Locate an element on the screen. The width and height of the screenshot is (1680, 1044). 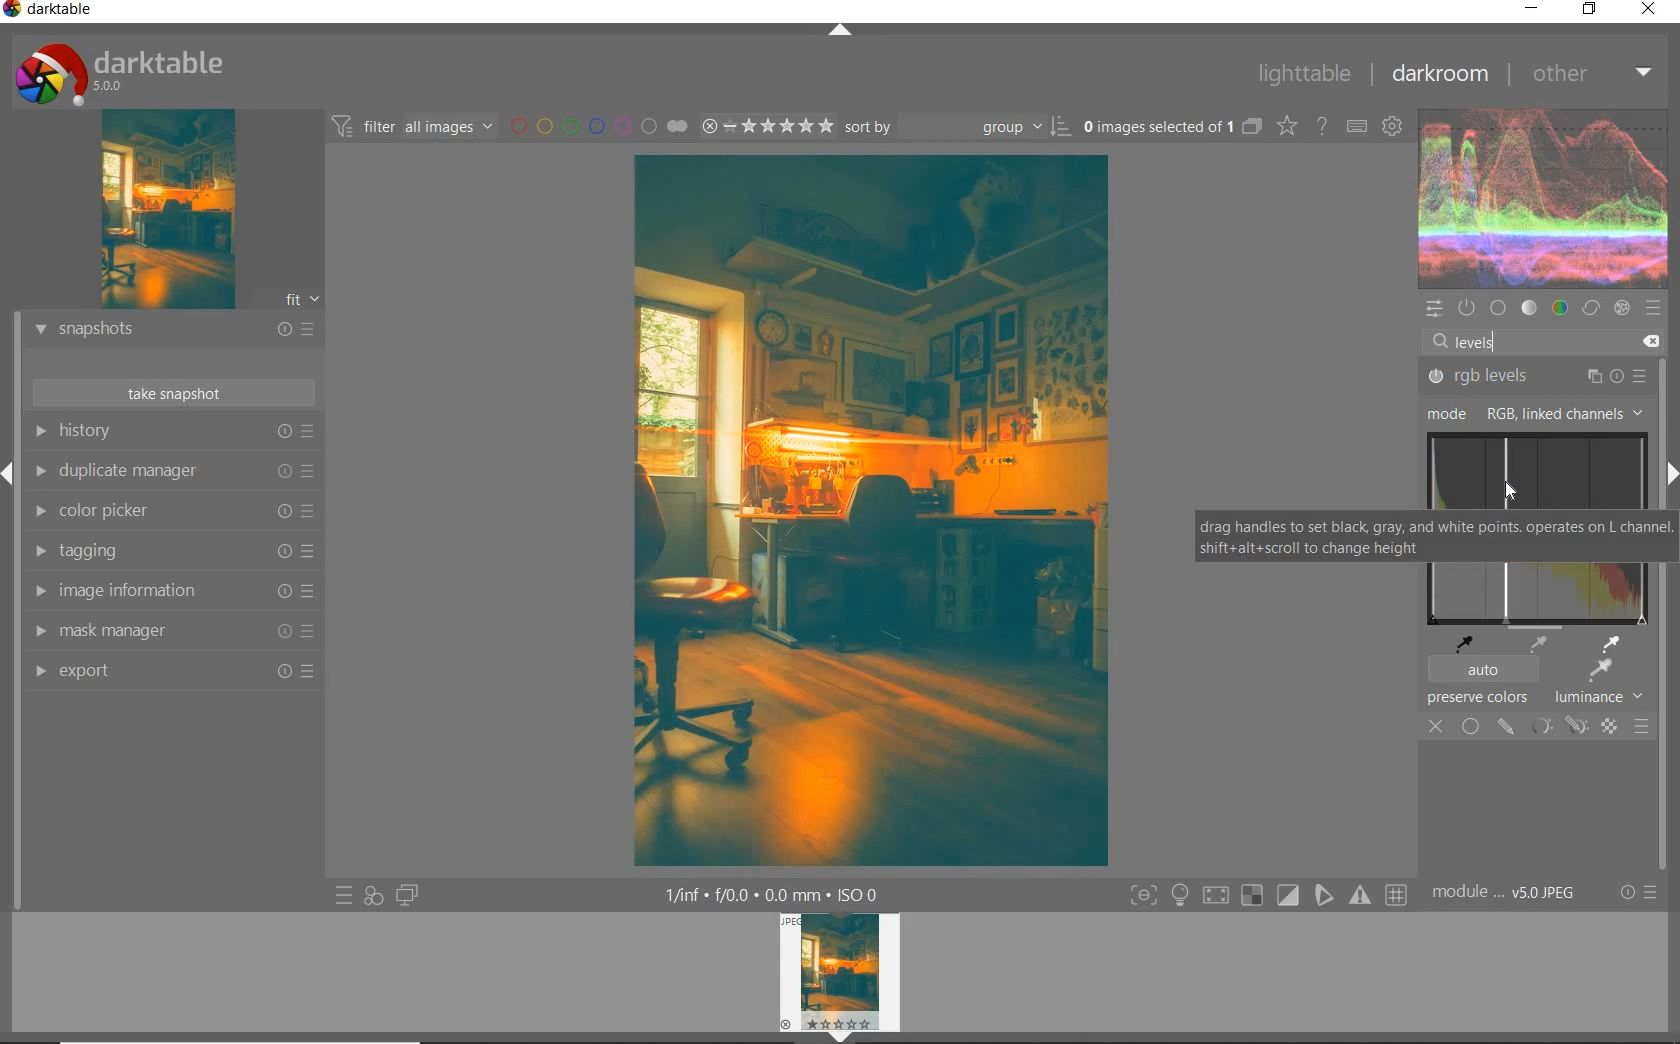
system name is located at coordinates (52, 11).